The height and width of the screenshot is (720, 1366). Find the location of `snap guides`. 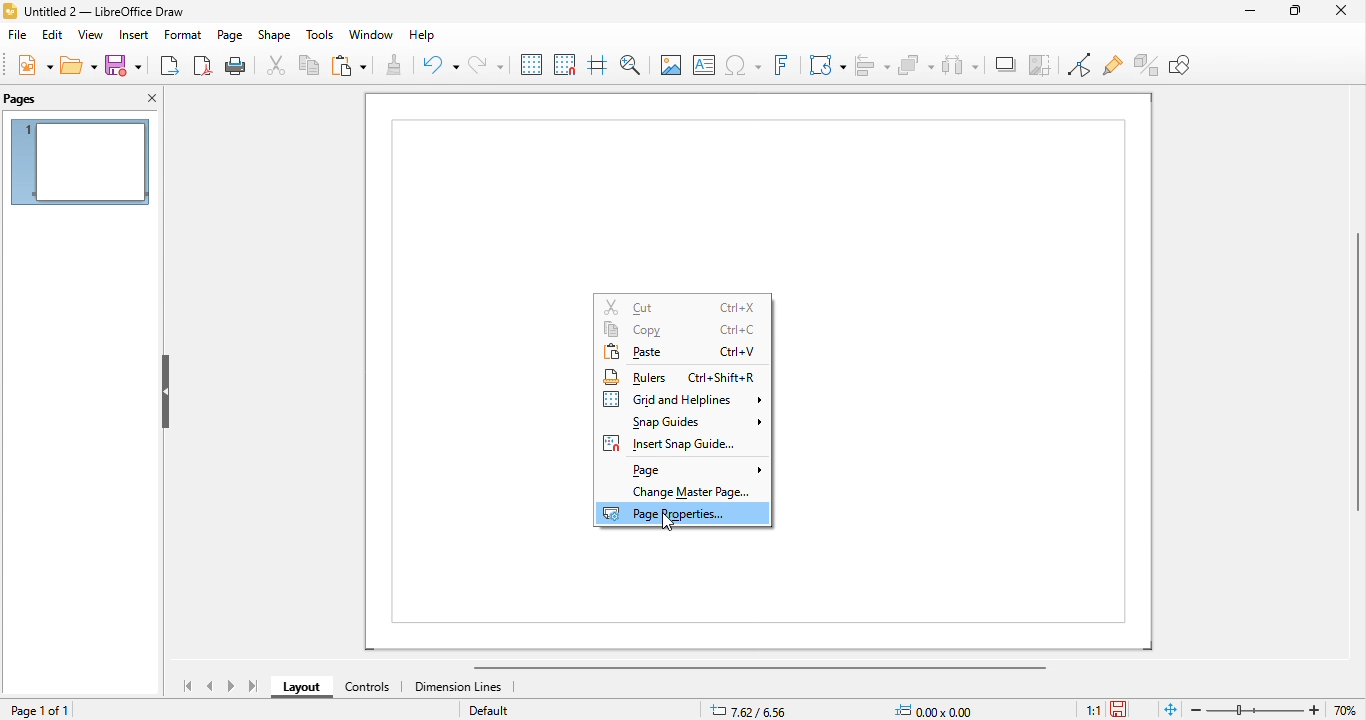

snap guides is located at coordinates (681, 422).